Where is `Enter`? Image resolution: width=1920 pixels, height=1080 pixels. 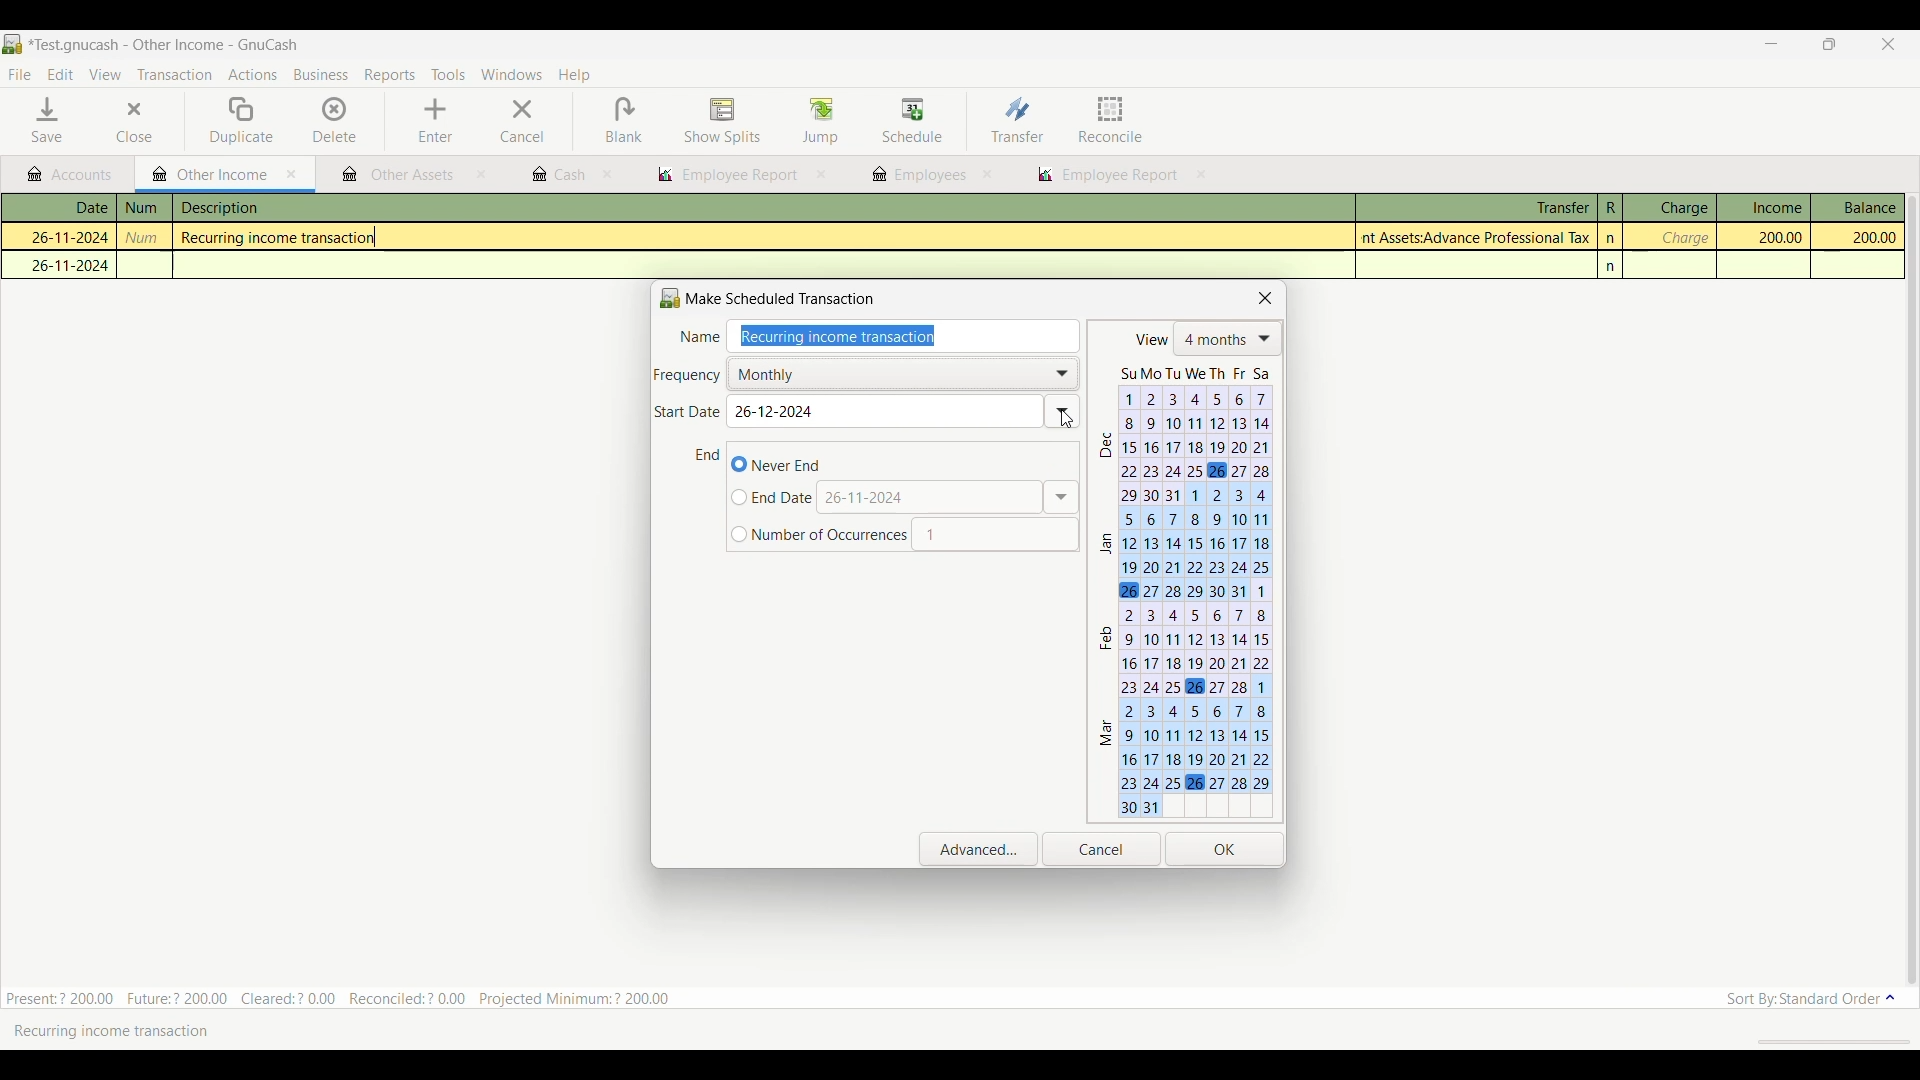 Enter is located at coordinates (435, 121).